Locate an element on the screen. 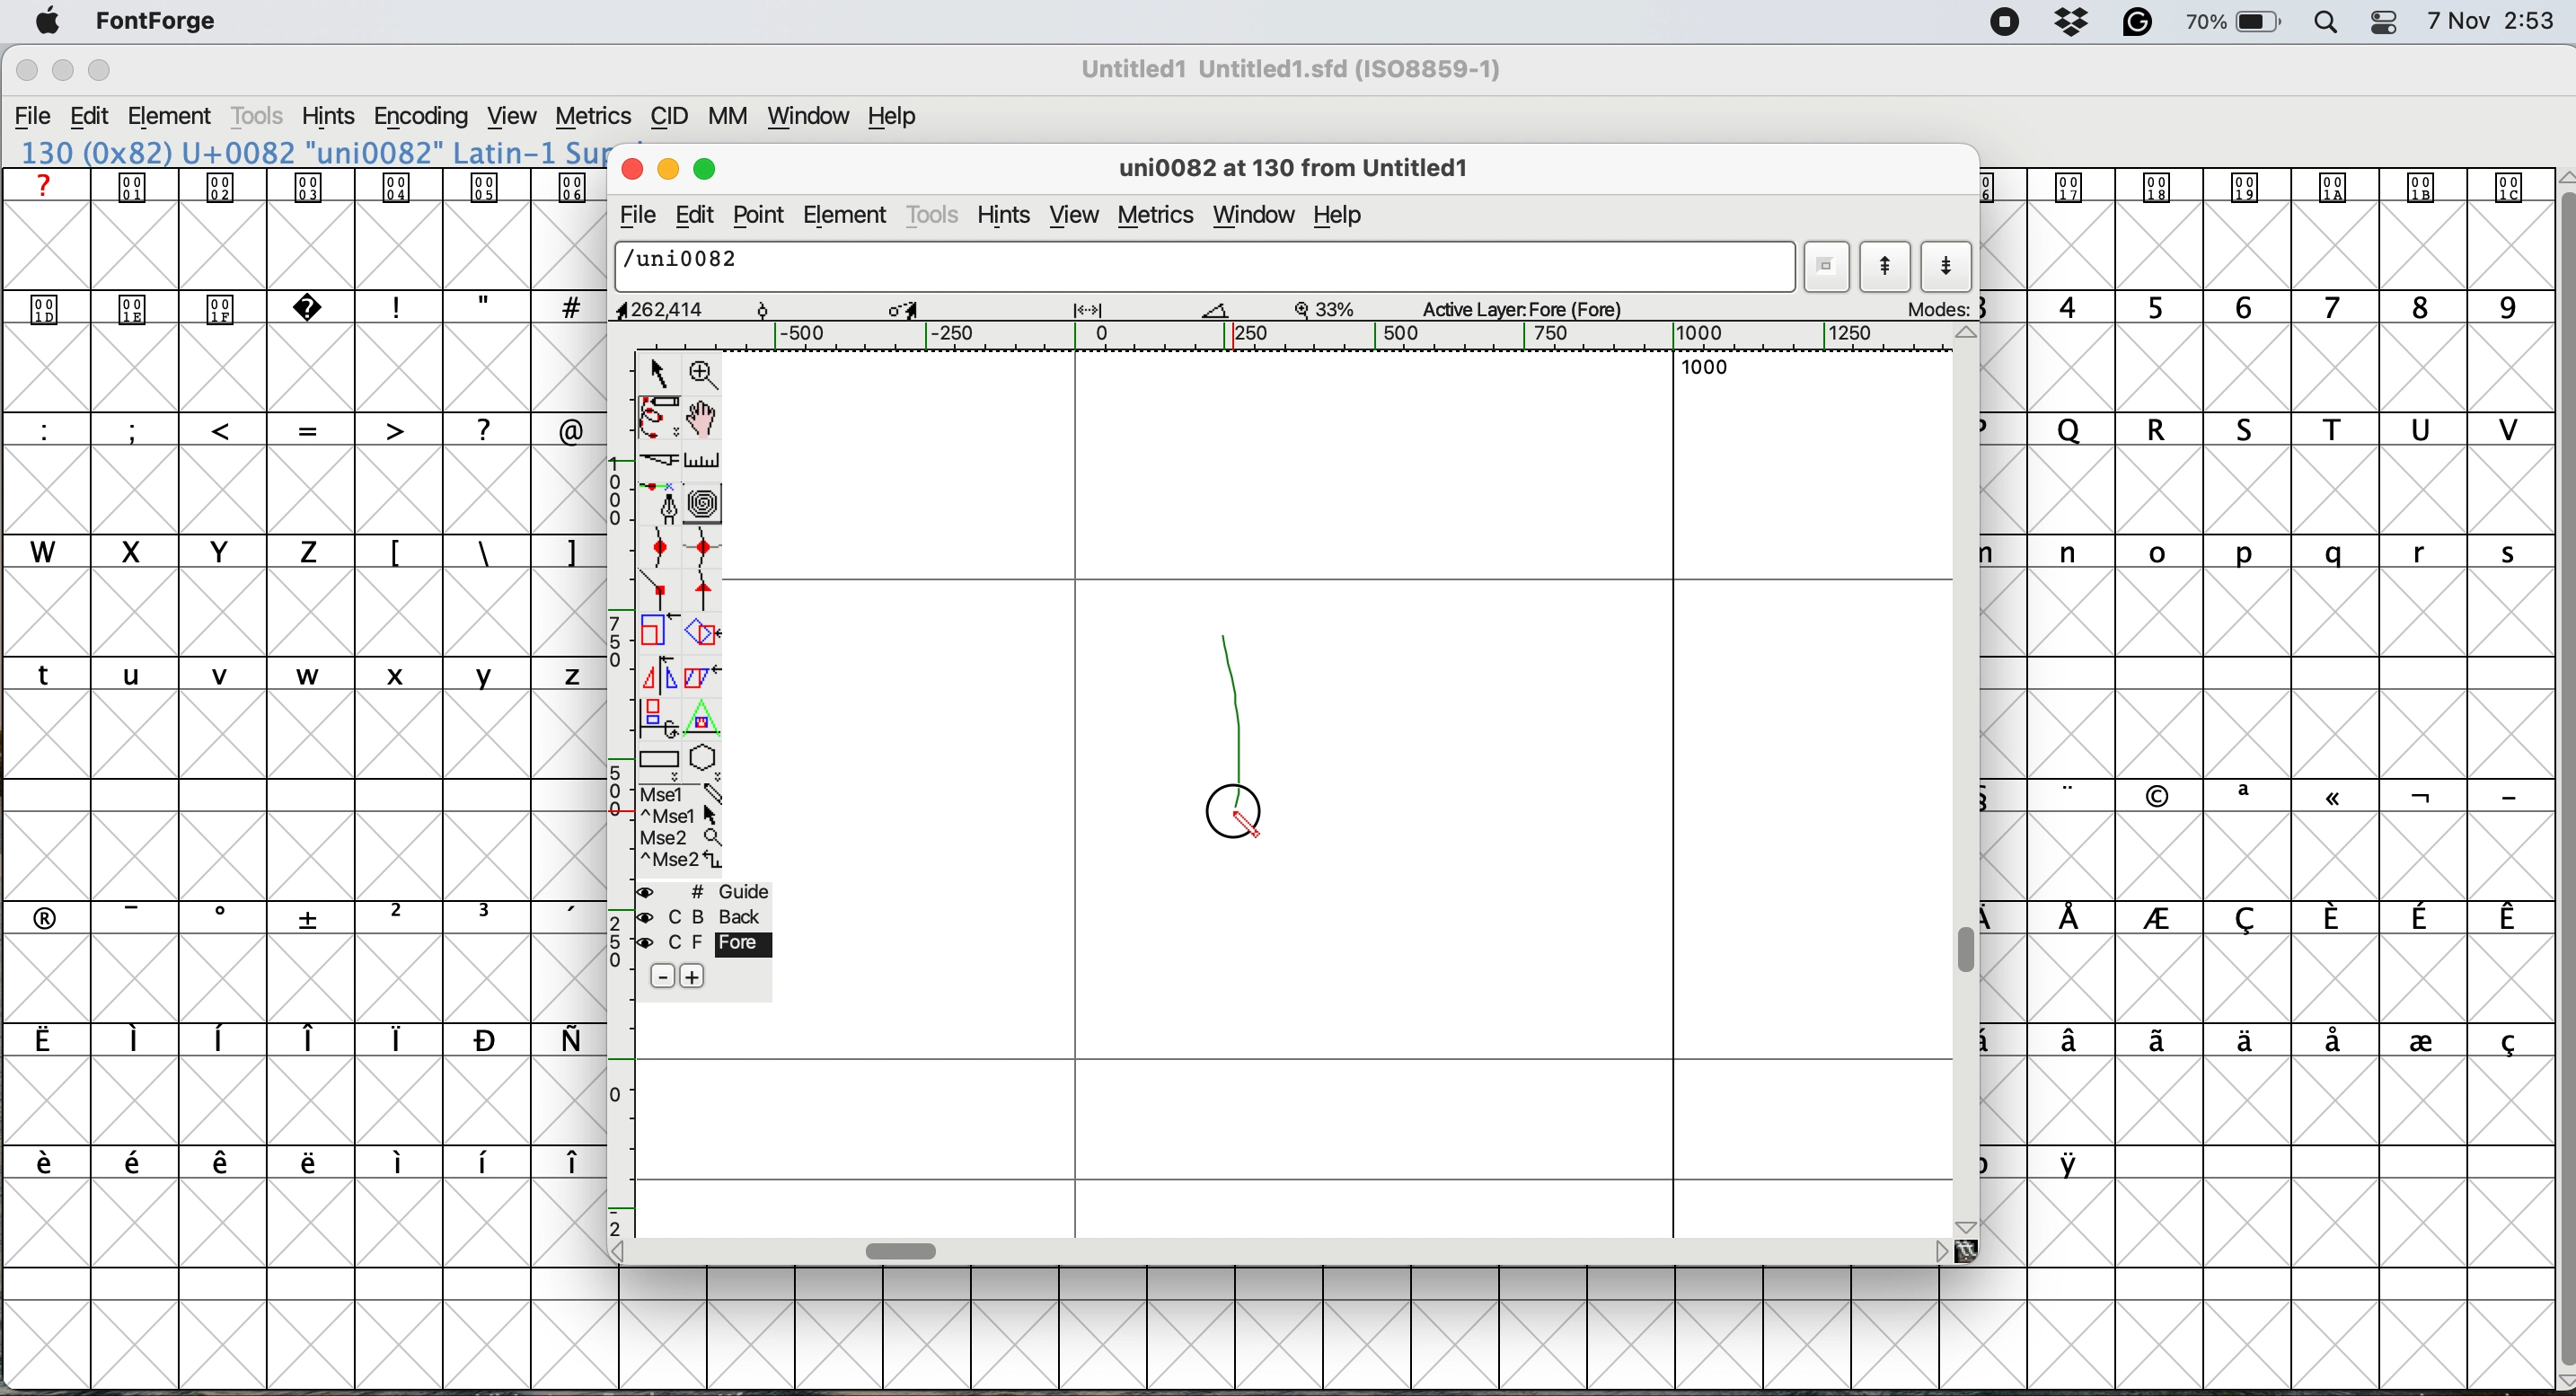 The height and width of the screenshot is (1396, 2576). active layers is located at coordinates (1524, 312).